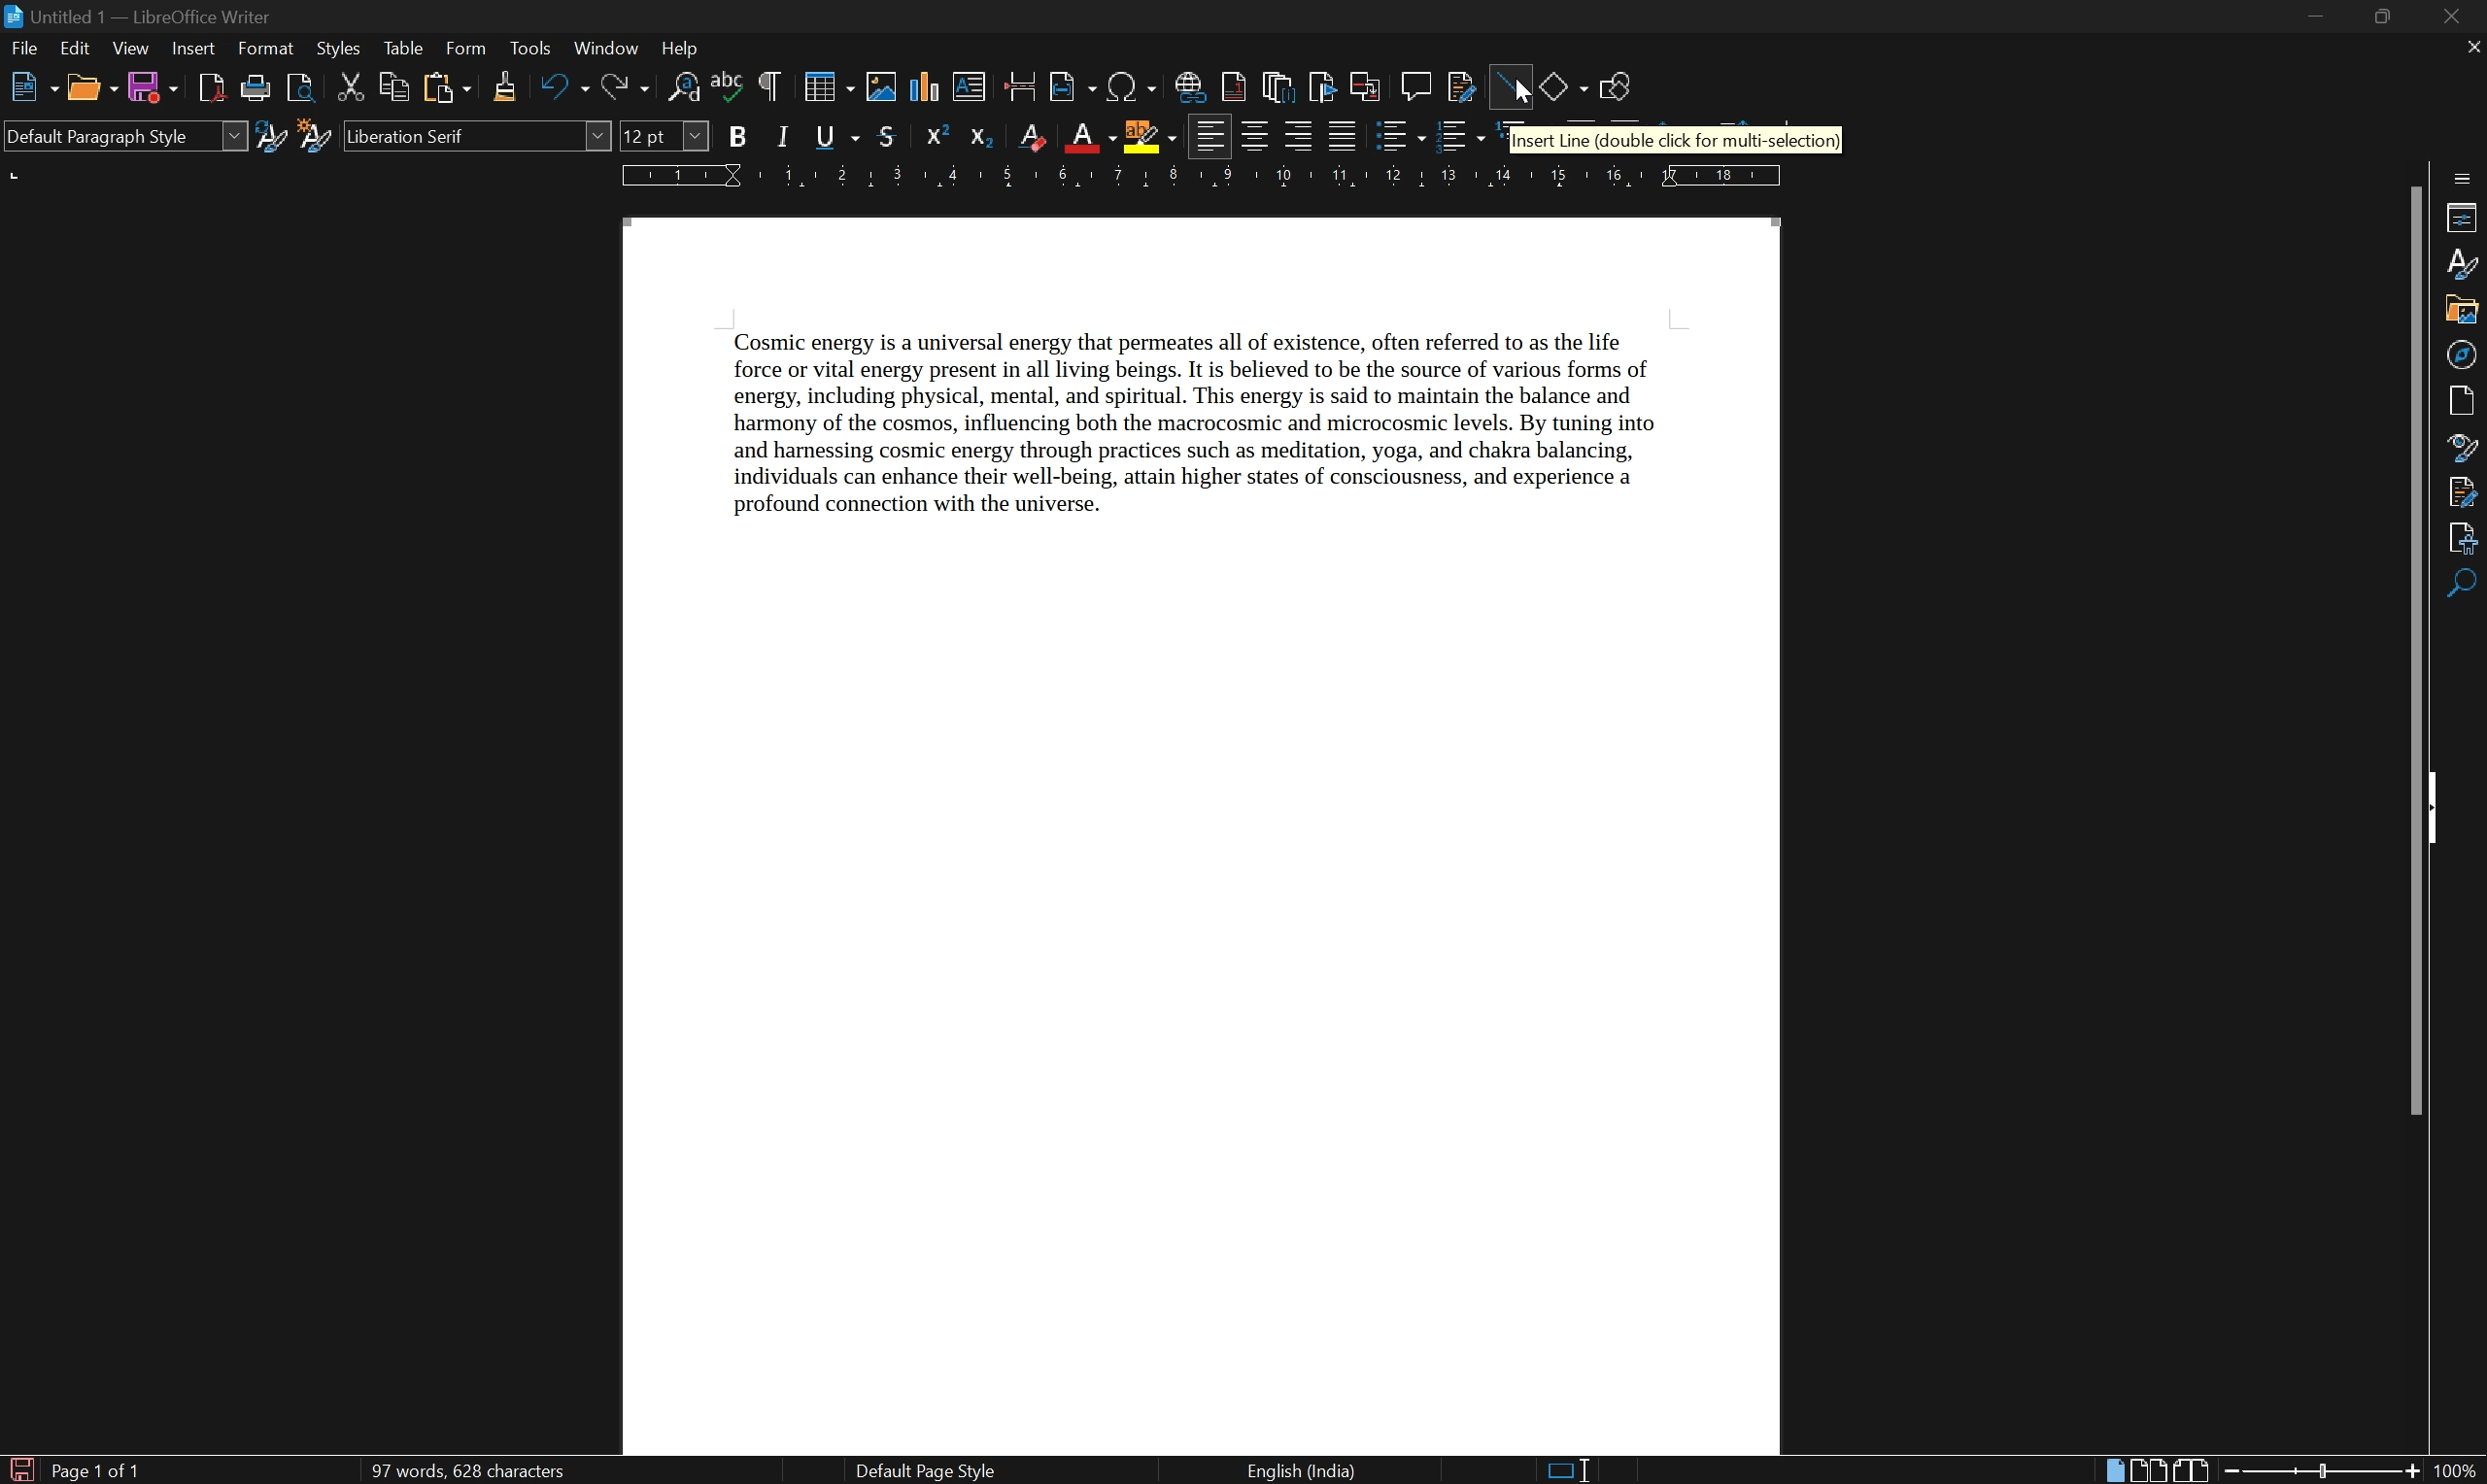 The image size is (2487, 1484). I want to click on form, so click(468, 48).